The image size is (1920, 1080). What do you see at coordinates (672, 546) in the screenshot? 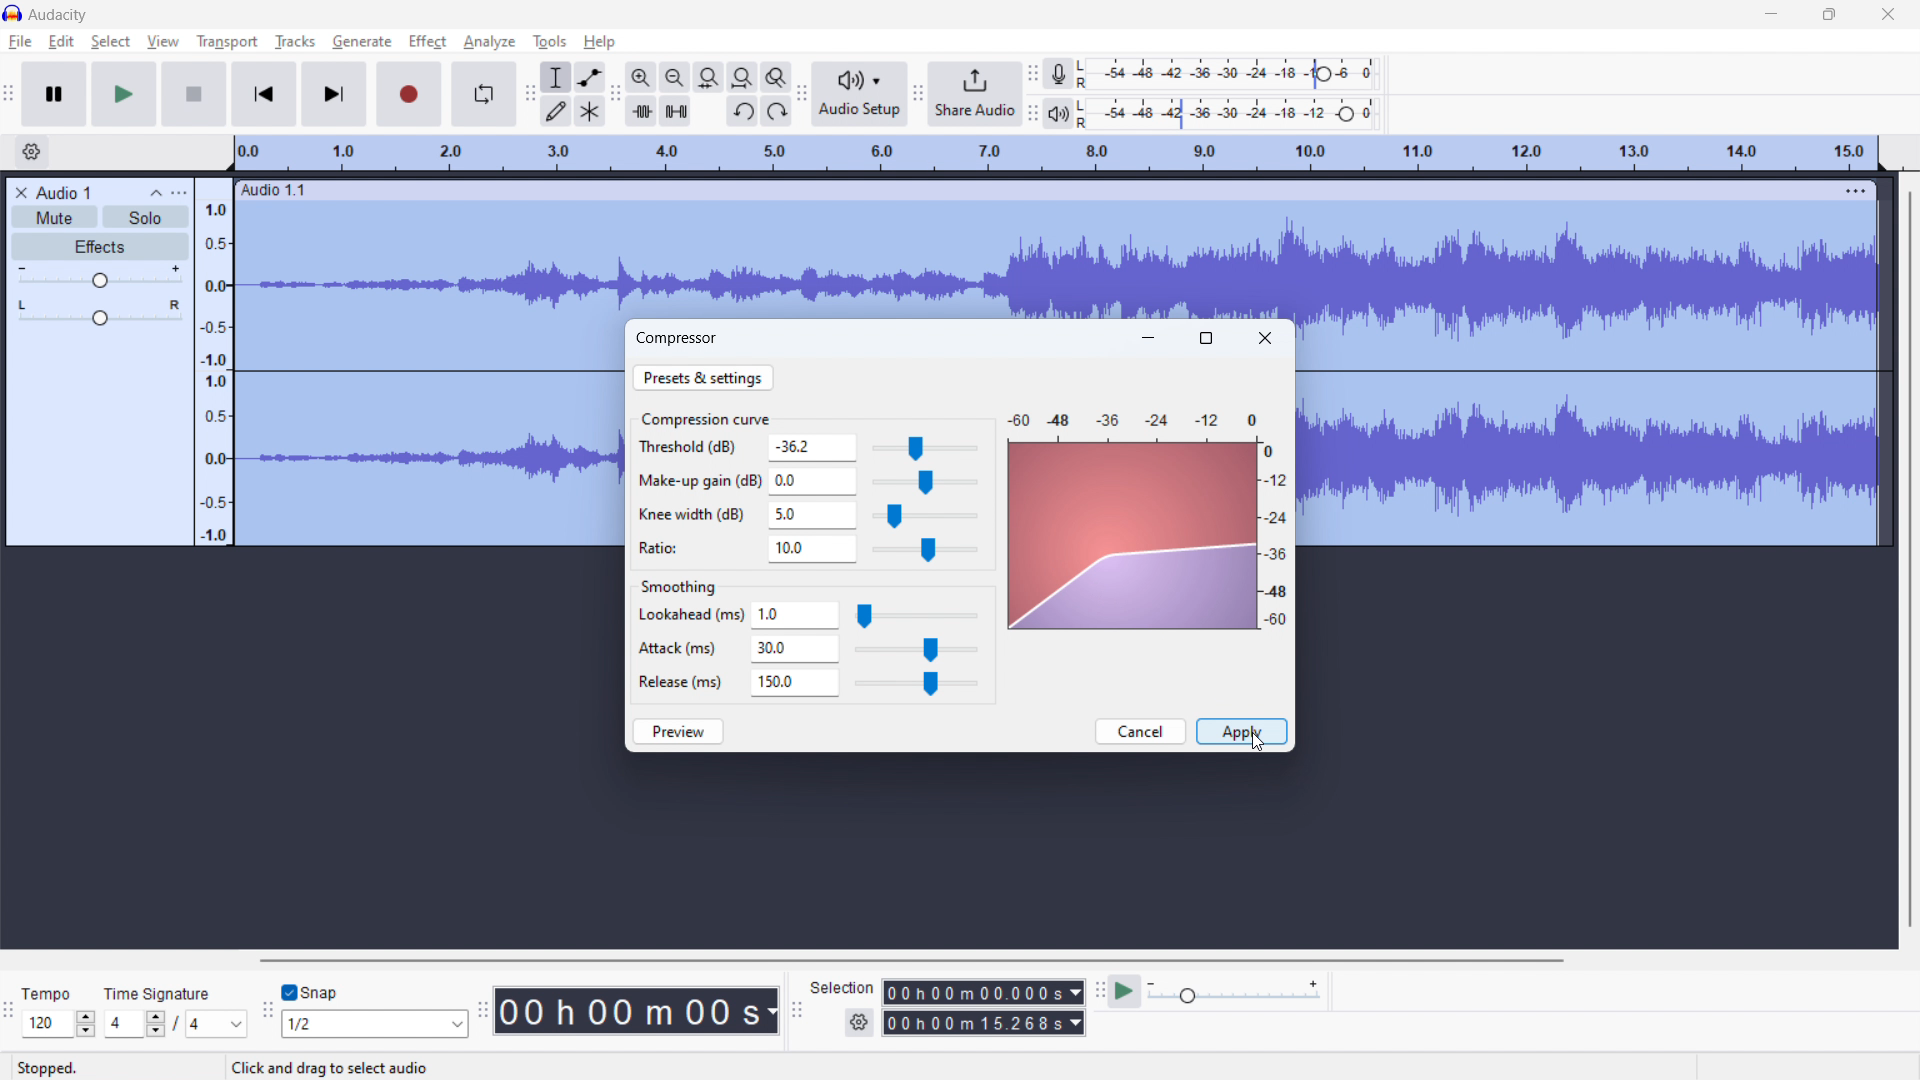
I see `Ratio:` at bounding box center [672, 546].